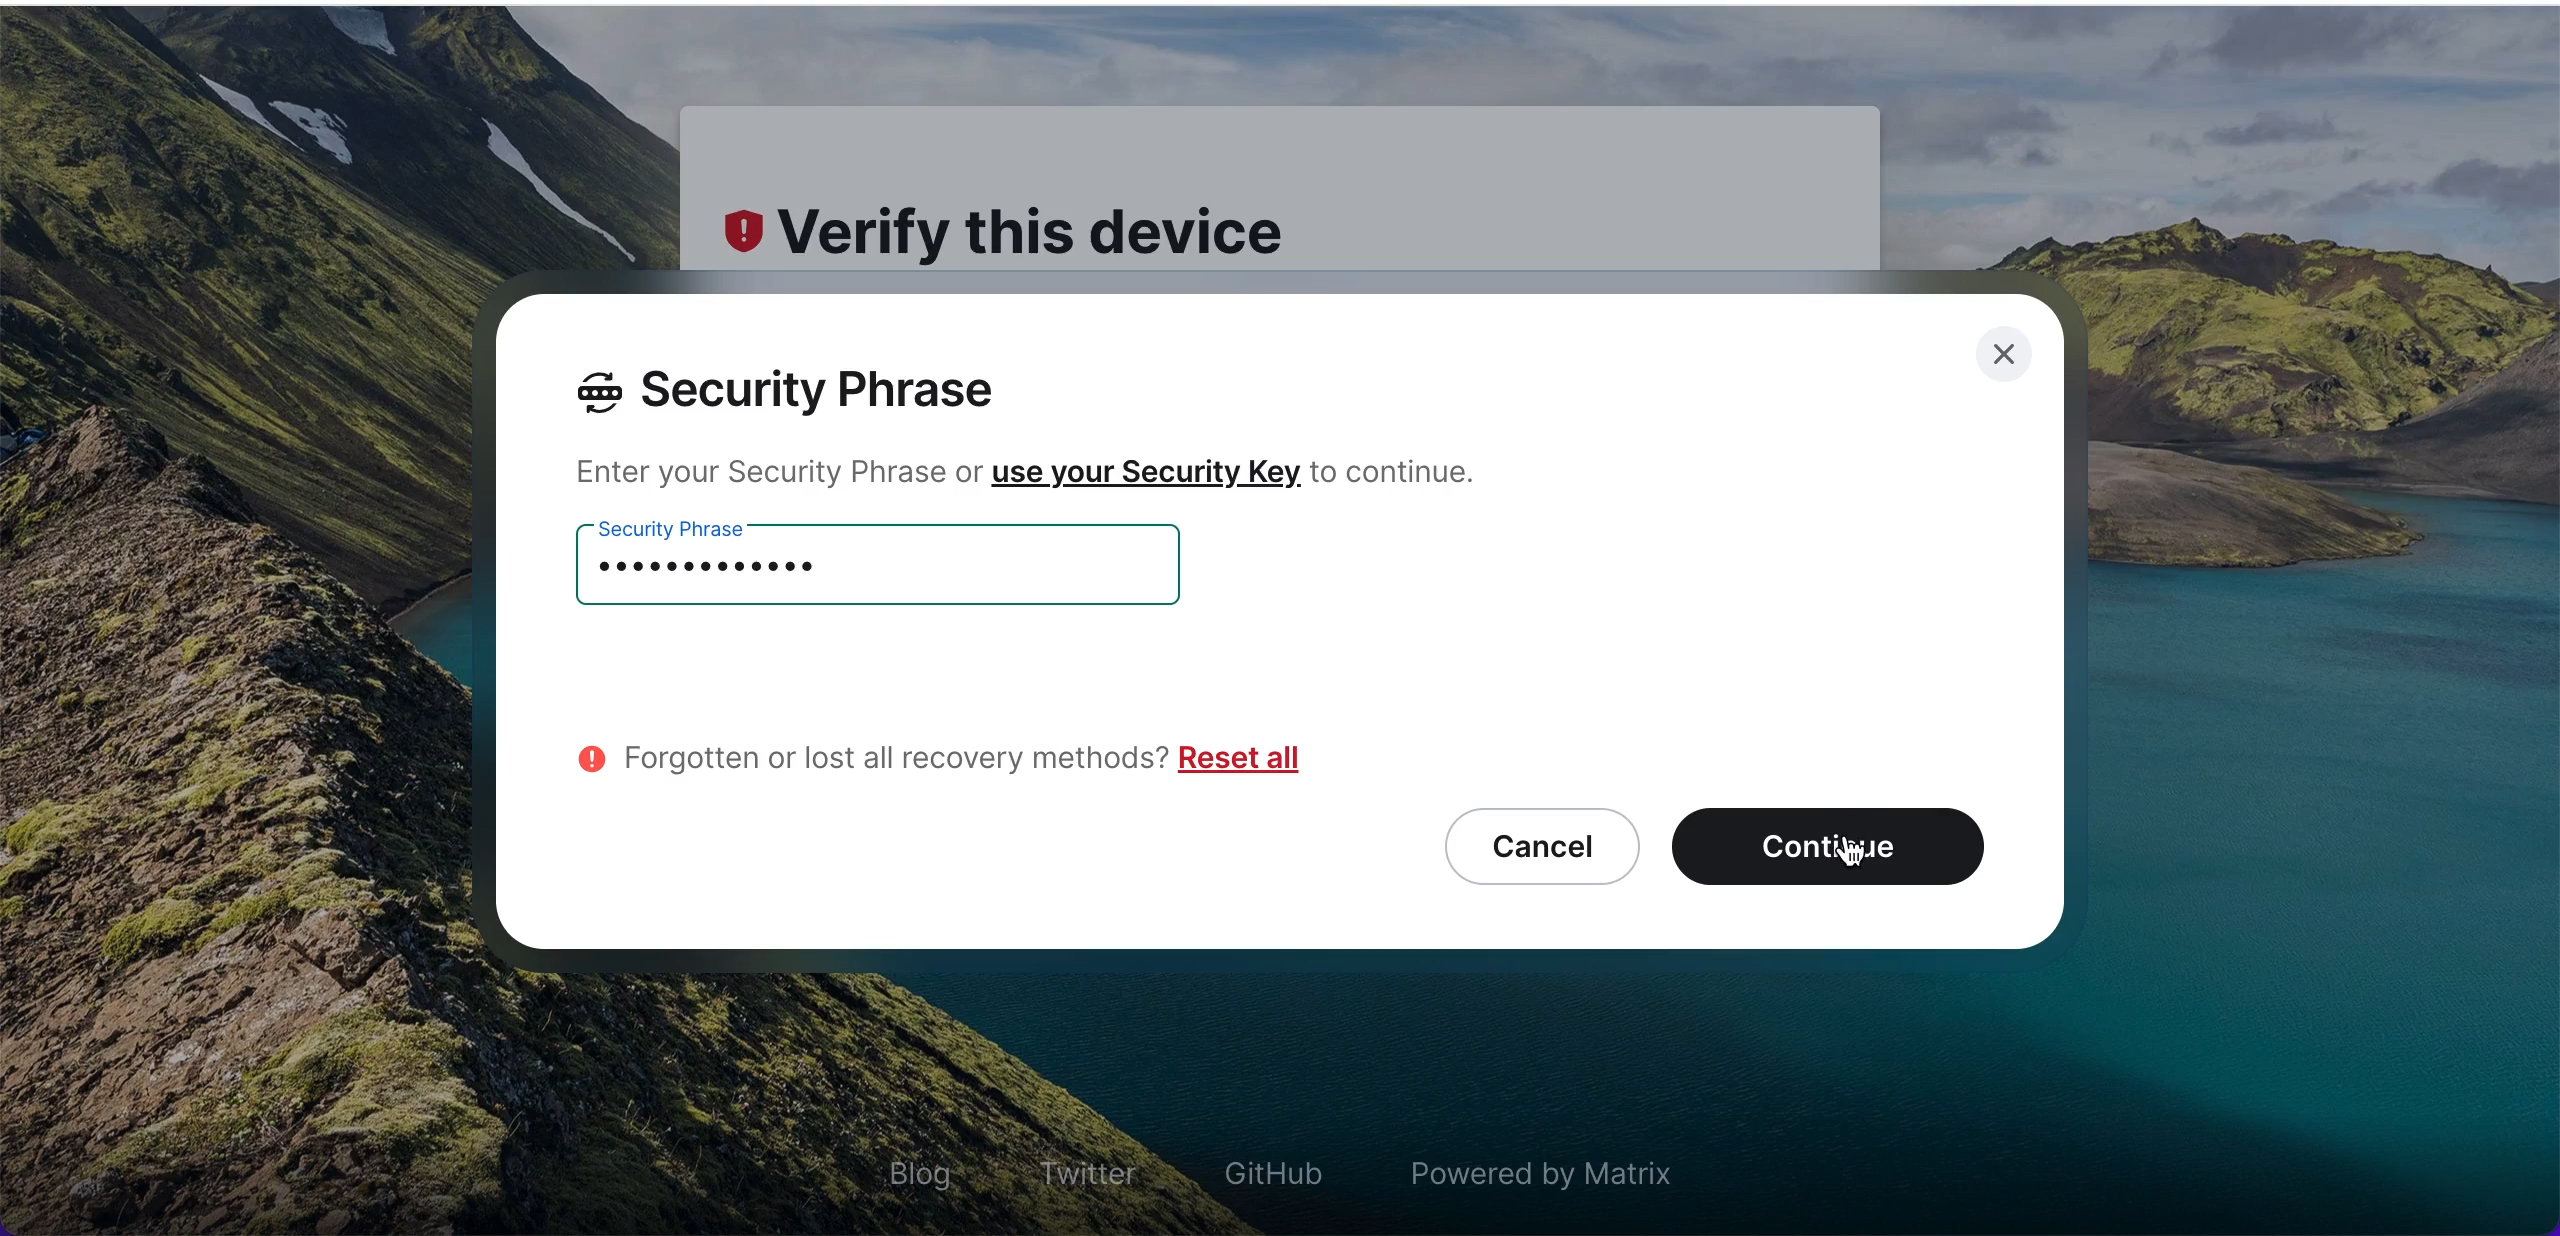 The image size is (2560, 1236). What do you see at coordinates (904, 568) in the screenshot?
I see `security phrase` at bounding box center [904, 568].